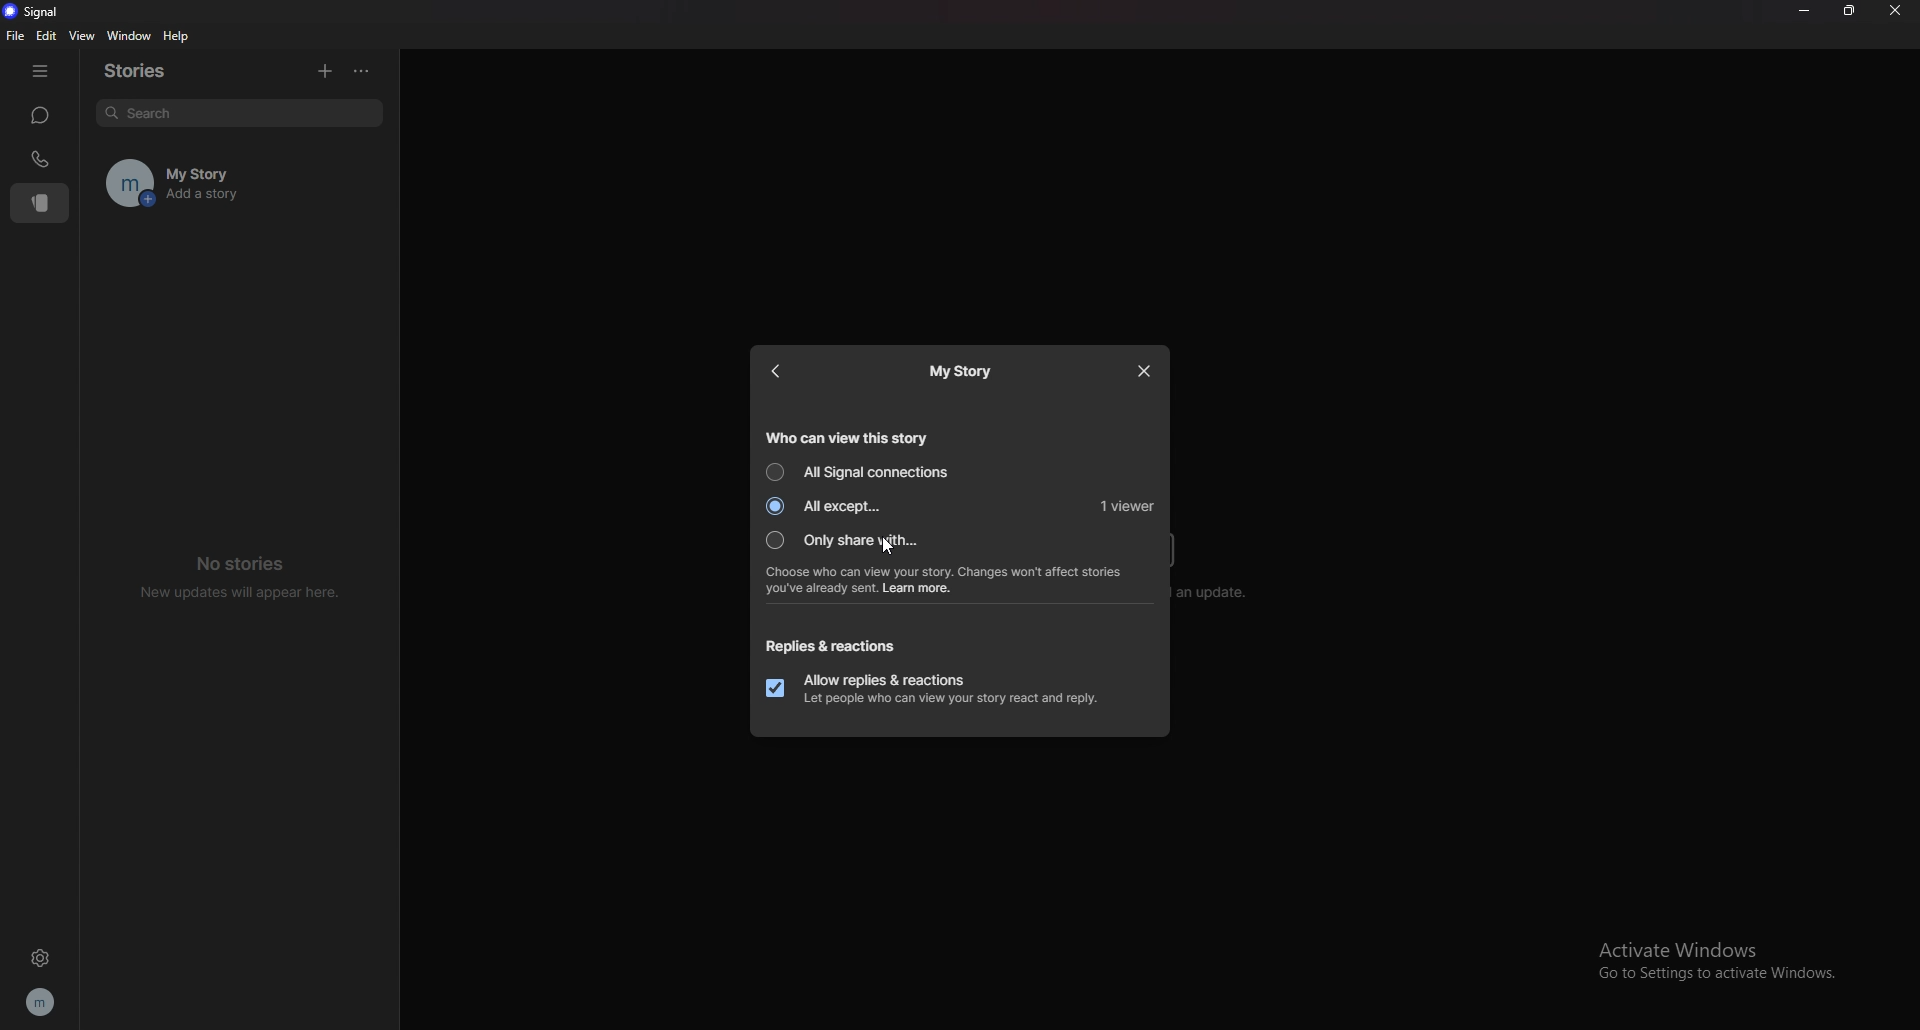 The image size is (1920, 1030). I want to click on search, so click(245, 110).